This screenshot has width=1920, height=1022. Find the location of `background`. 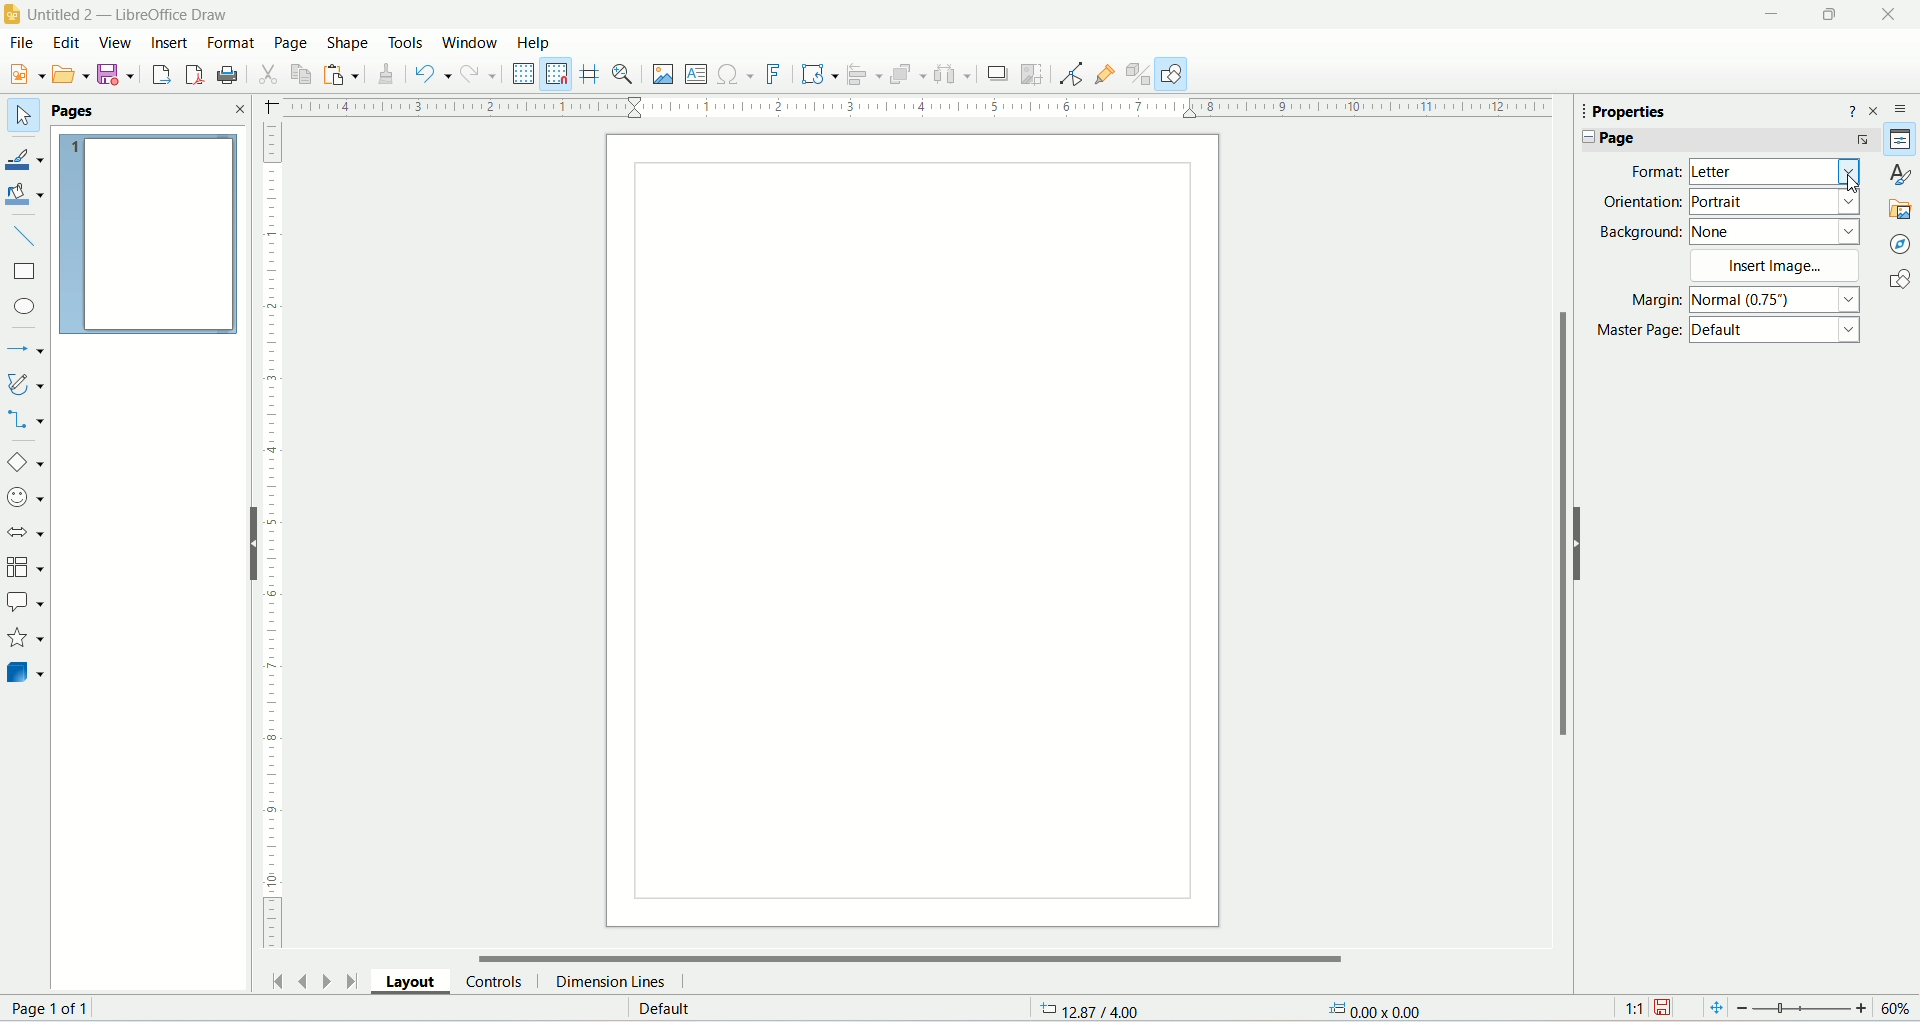

background is located at coordinates (1730, 232).